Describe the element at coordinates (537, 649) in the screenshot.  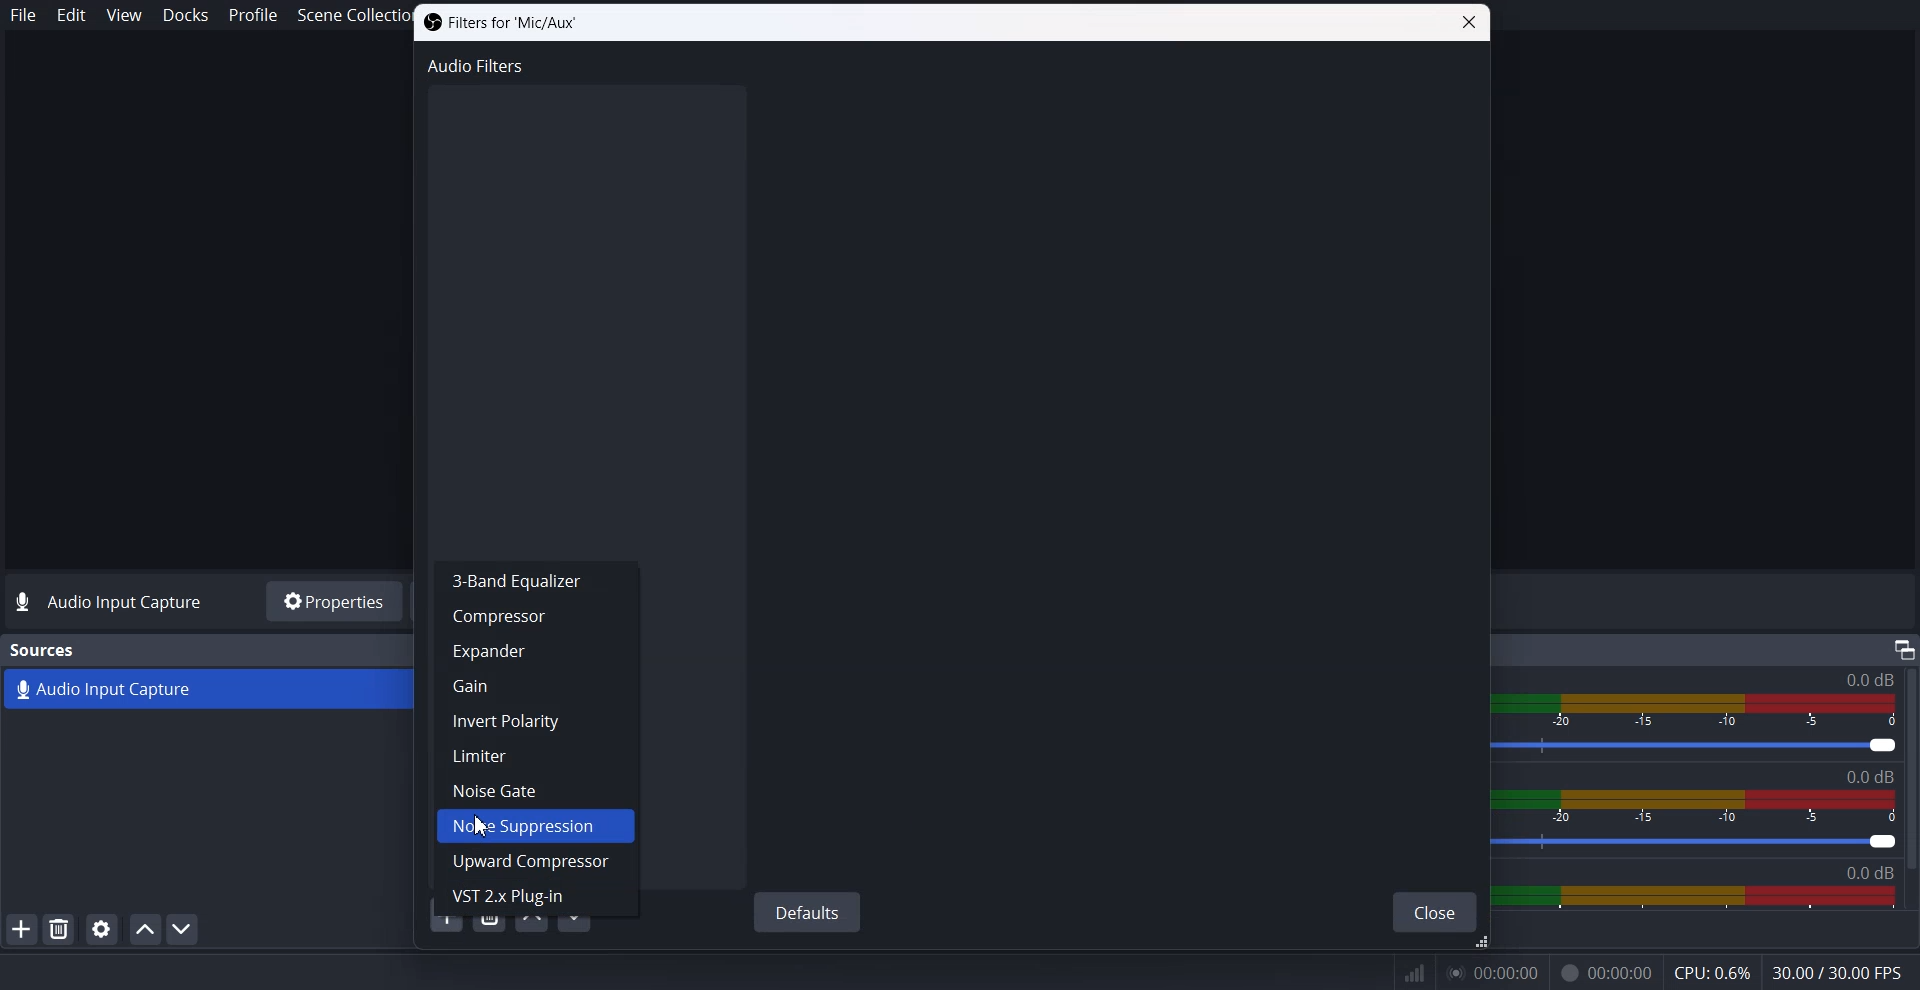
I see `Expander` at that location.